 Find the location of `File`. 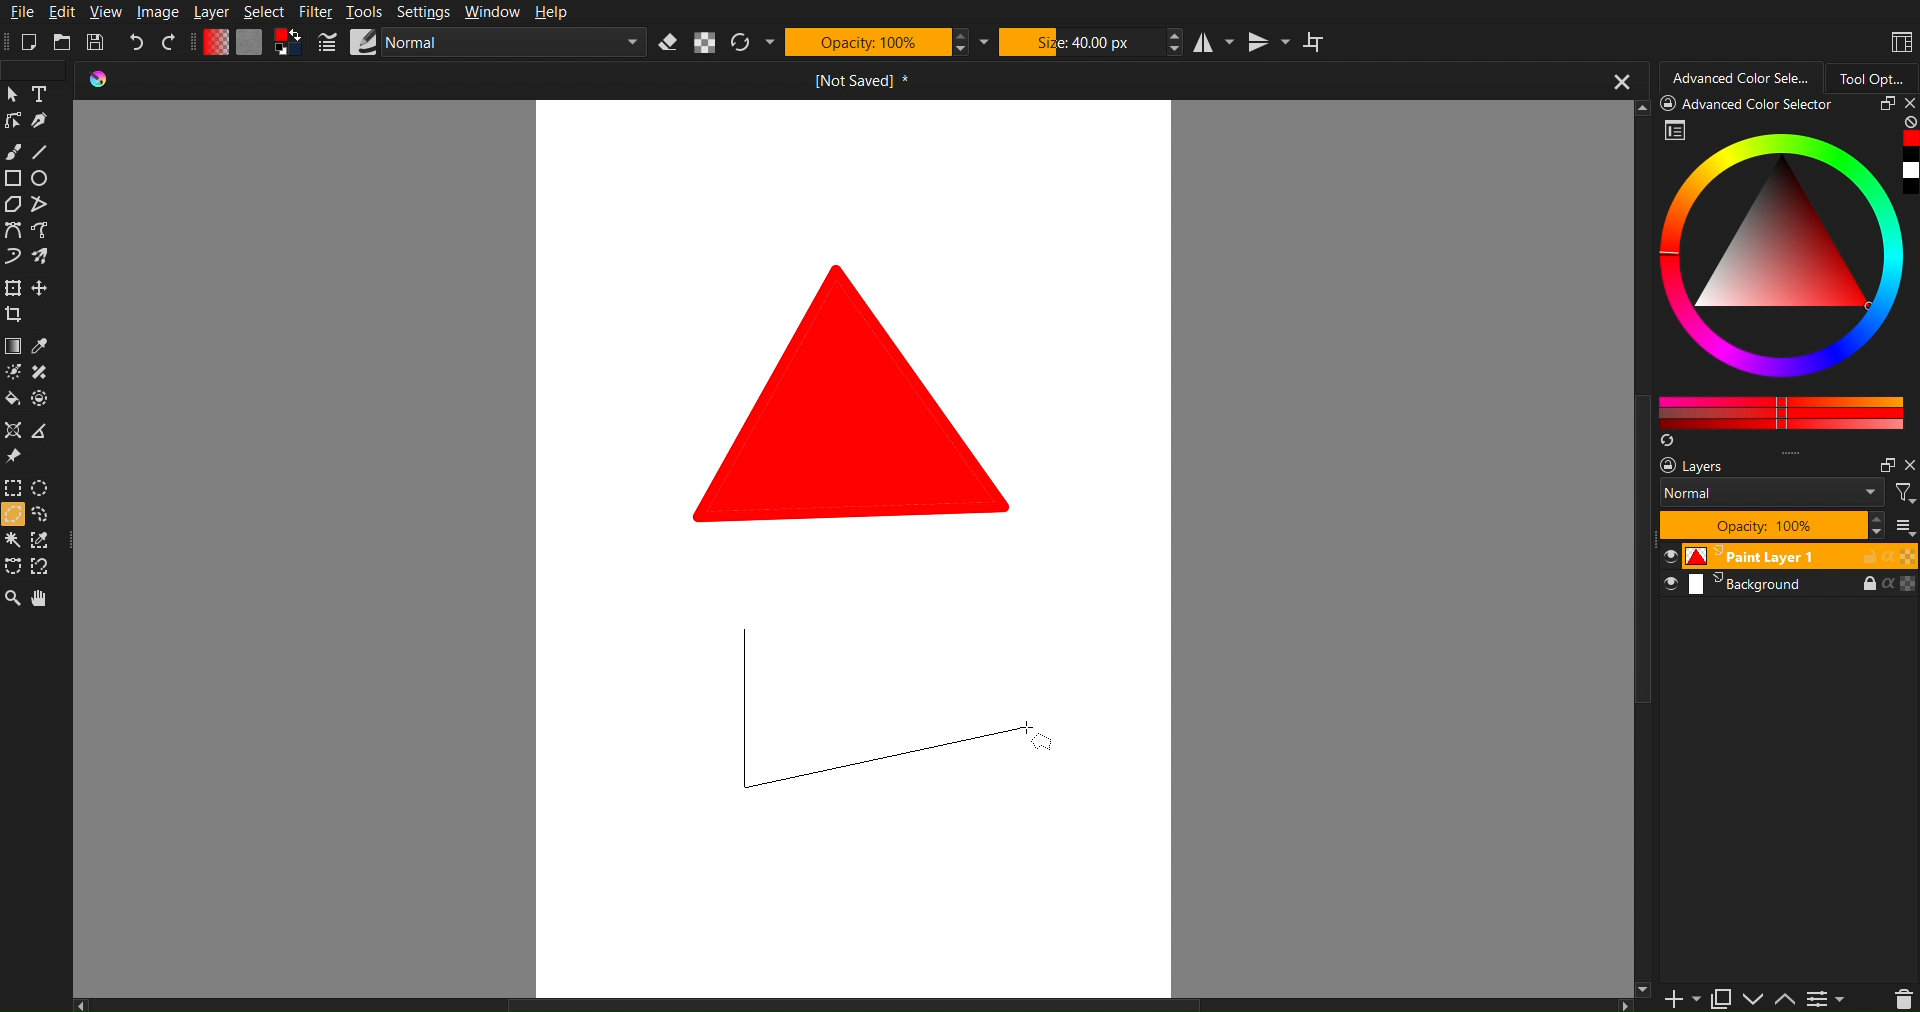

File is located at coordinates (19, 12).